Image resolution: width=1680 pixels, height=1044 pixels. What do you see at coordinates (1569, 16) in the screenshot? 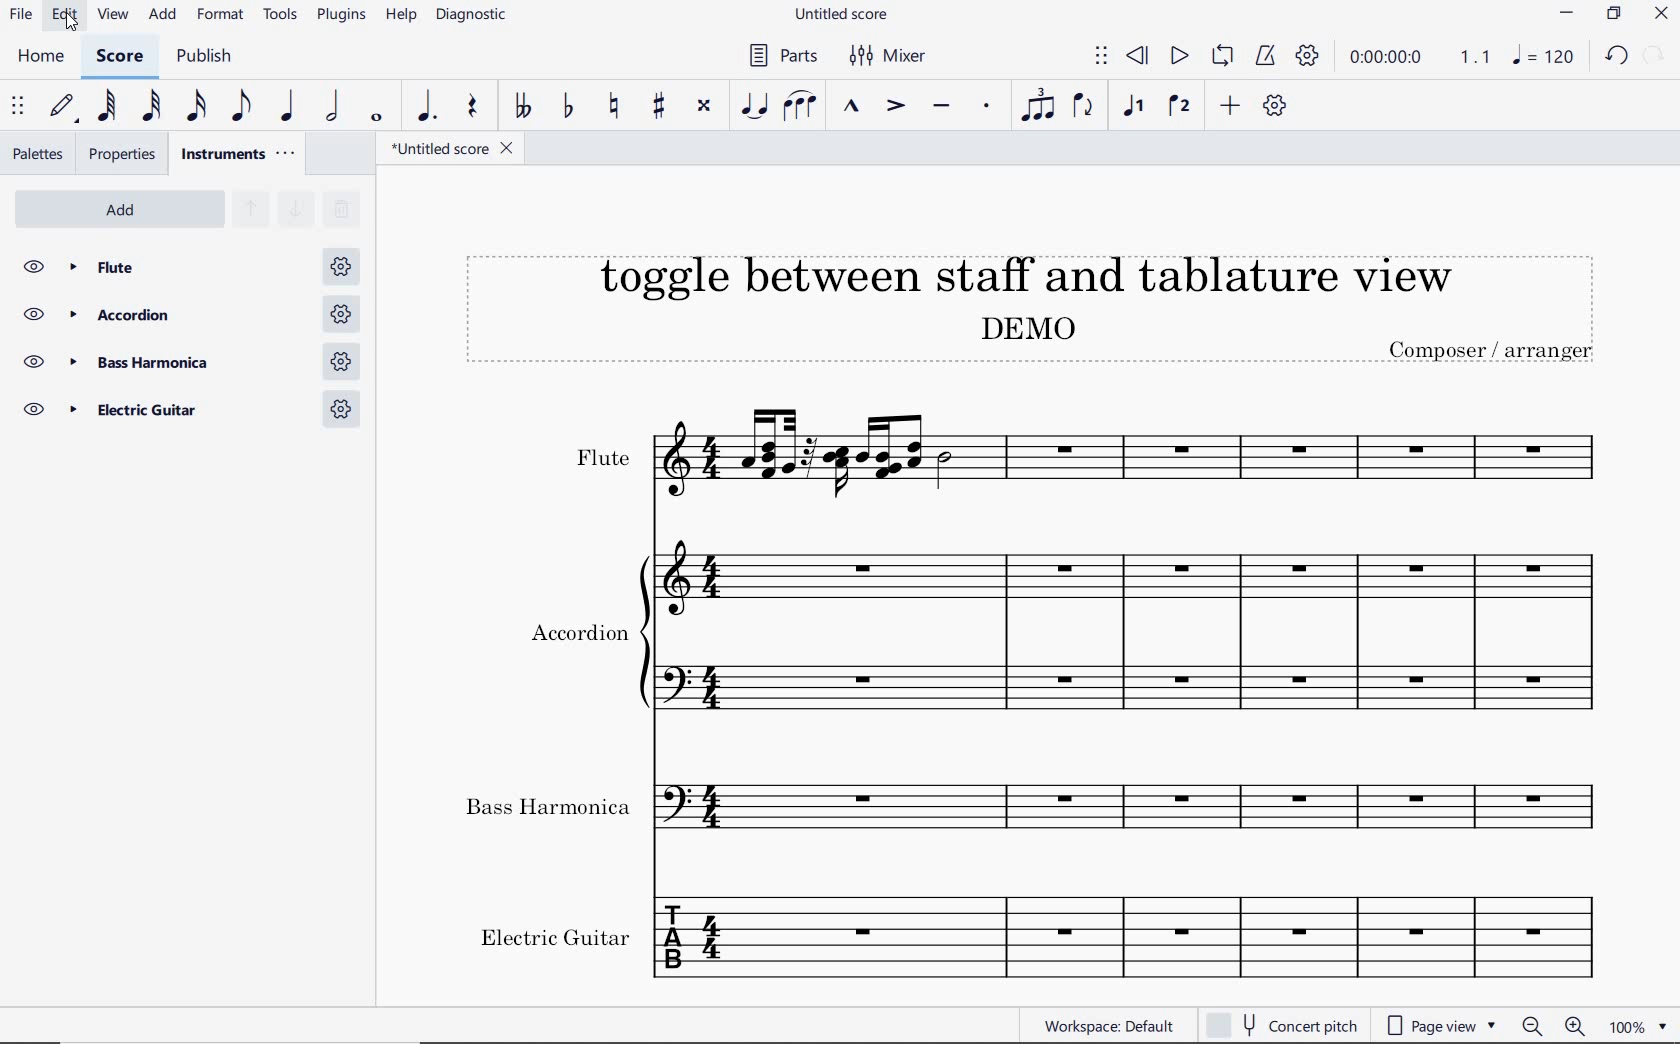
I see `MINIMIZE` at bounding box center [1569, 16].